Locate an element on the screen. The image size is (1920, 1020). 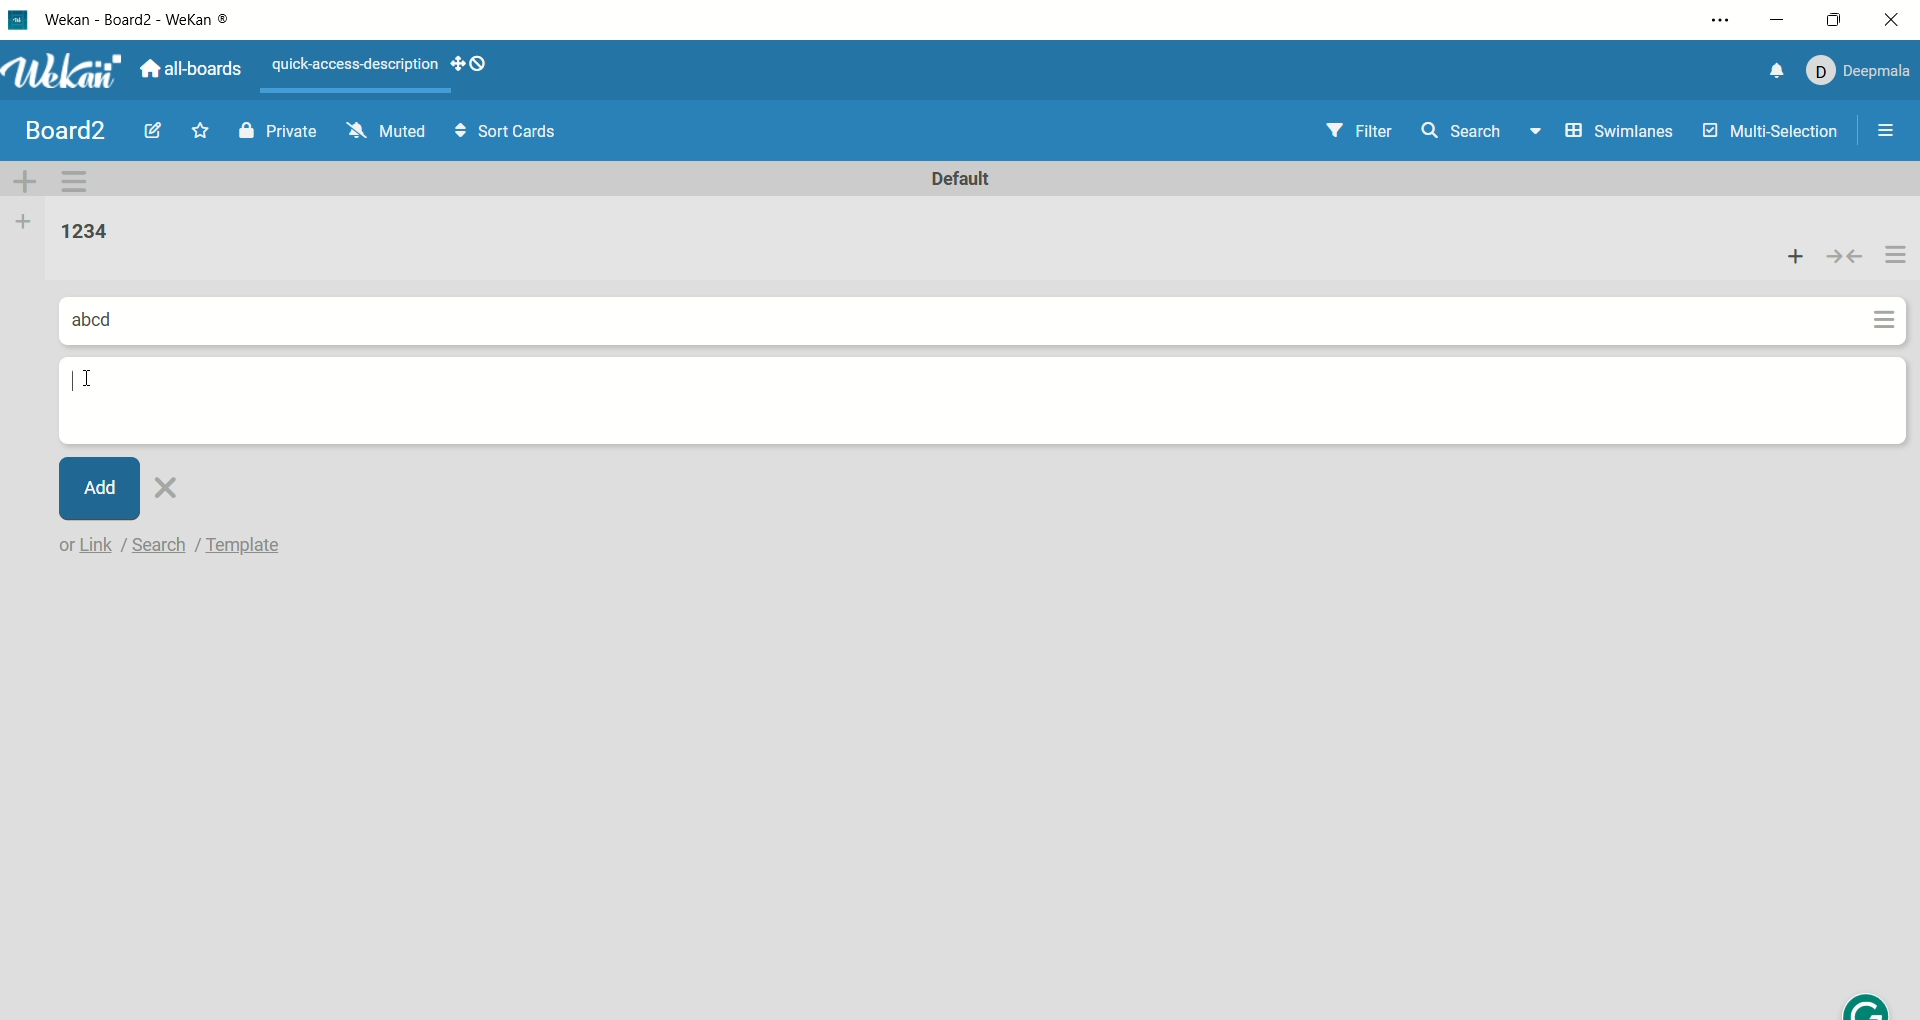
swimlane action is located at coordinates (83, 179).